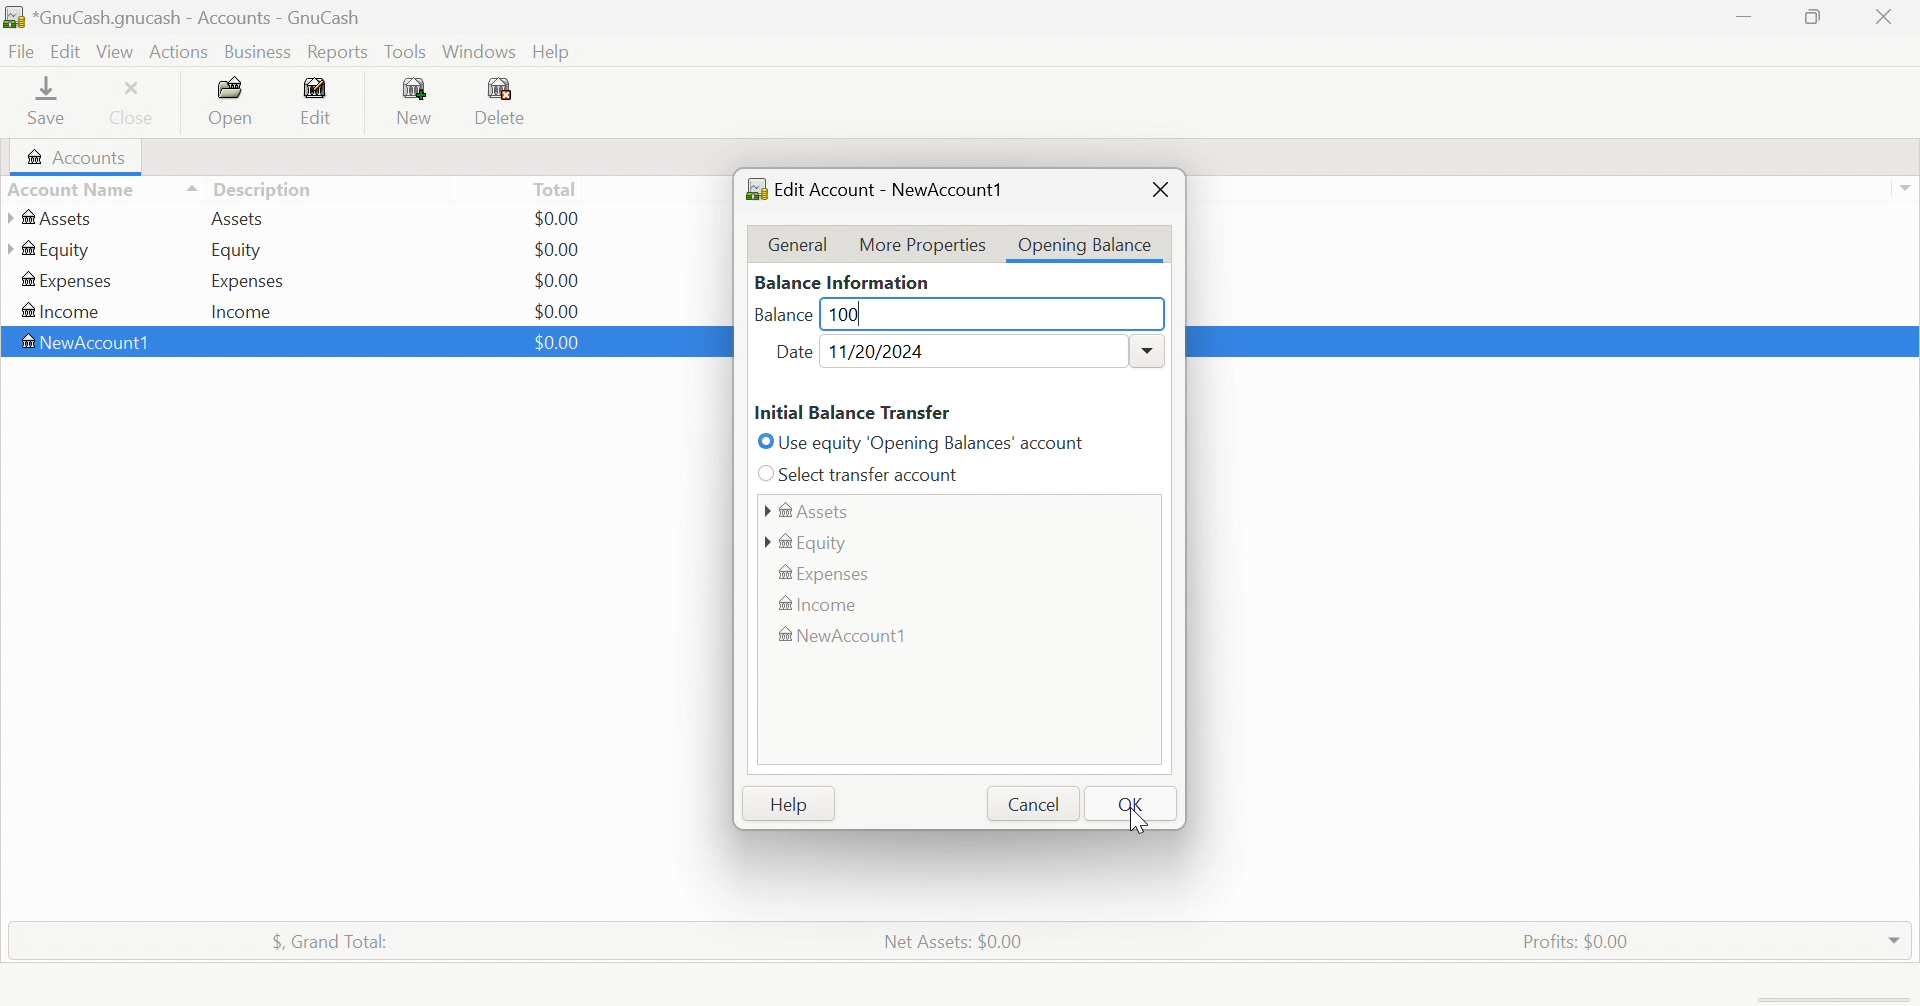 The width and height of the screenshot is (1920, 1006). What do you see at coordinates (69, 281) in the screenshot?
I see `Expenses` at bounding box center [69, 281].